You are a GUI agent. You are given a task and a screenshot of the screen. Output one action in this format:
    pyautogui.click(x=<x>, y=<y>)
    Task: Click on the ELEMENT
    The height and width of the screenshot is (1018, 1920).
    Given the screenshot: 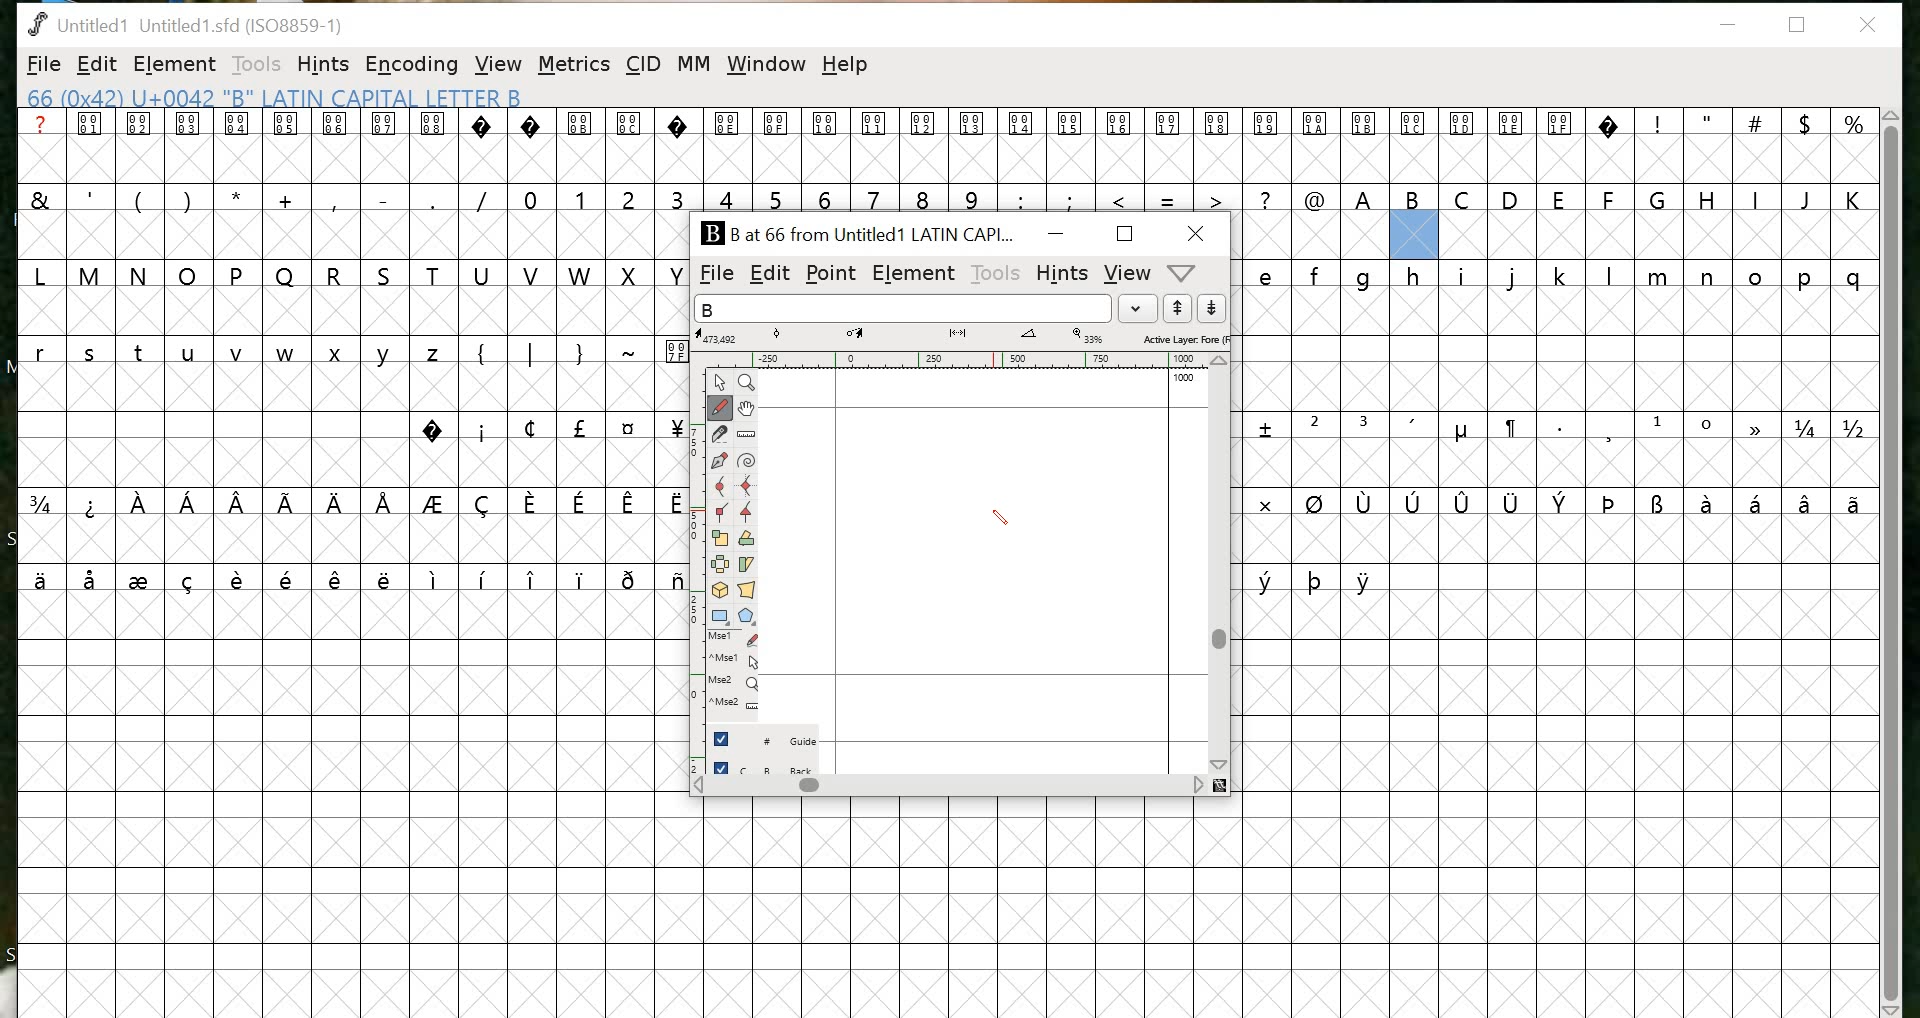 What is the action you would take?
    pyautogui.click(x=913, y=274)
    